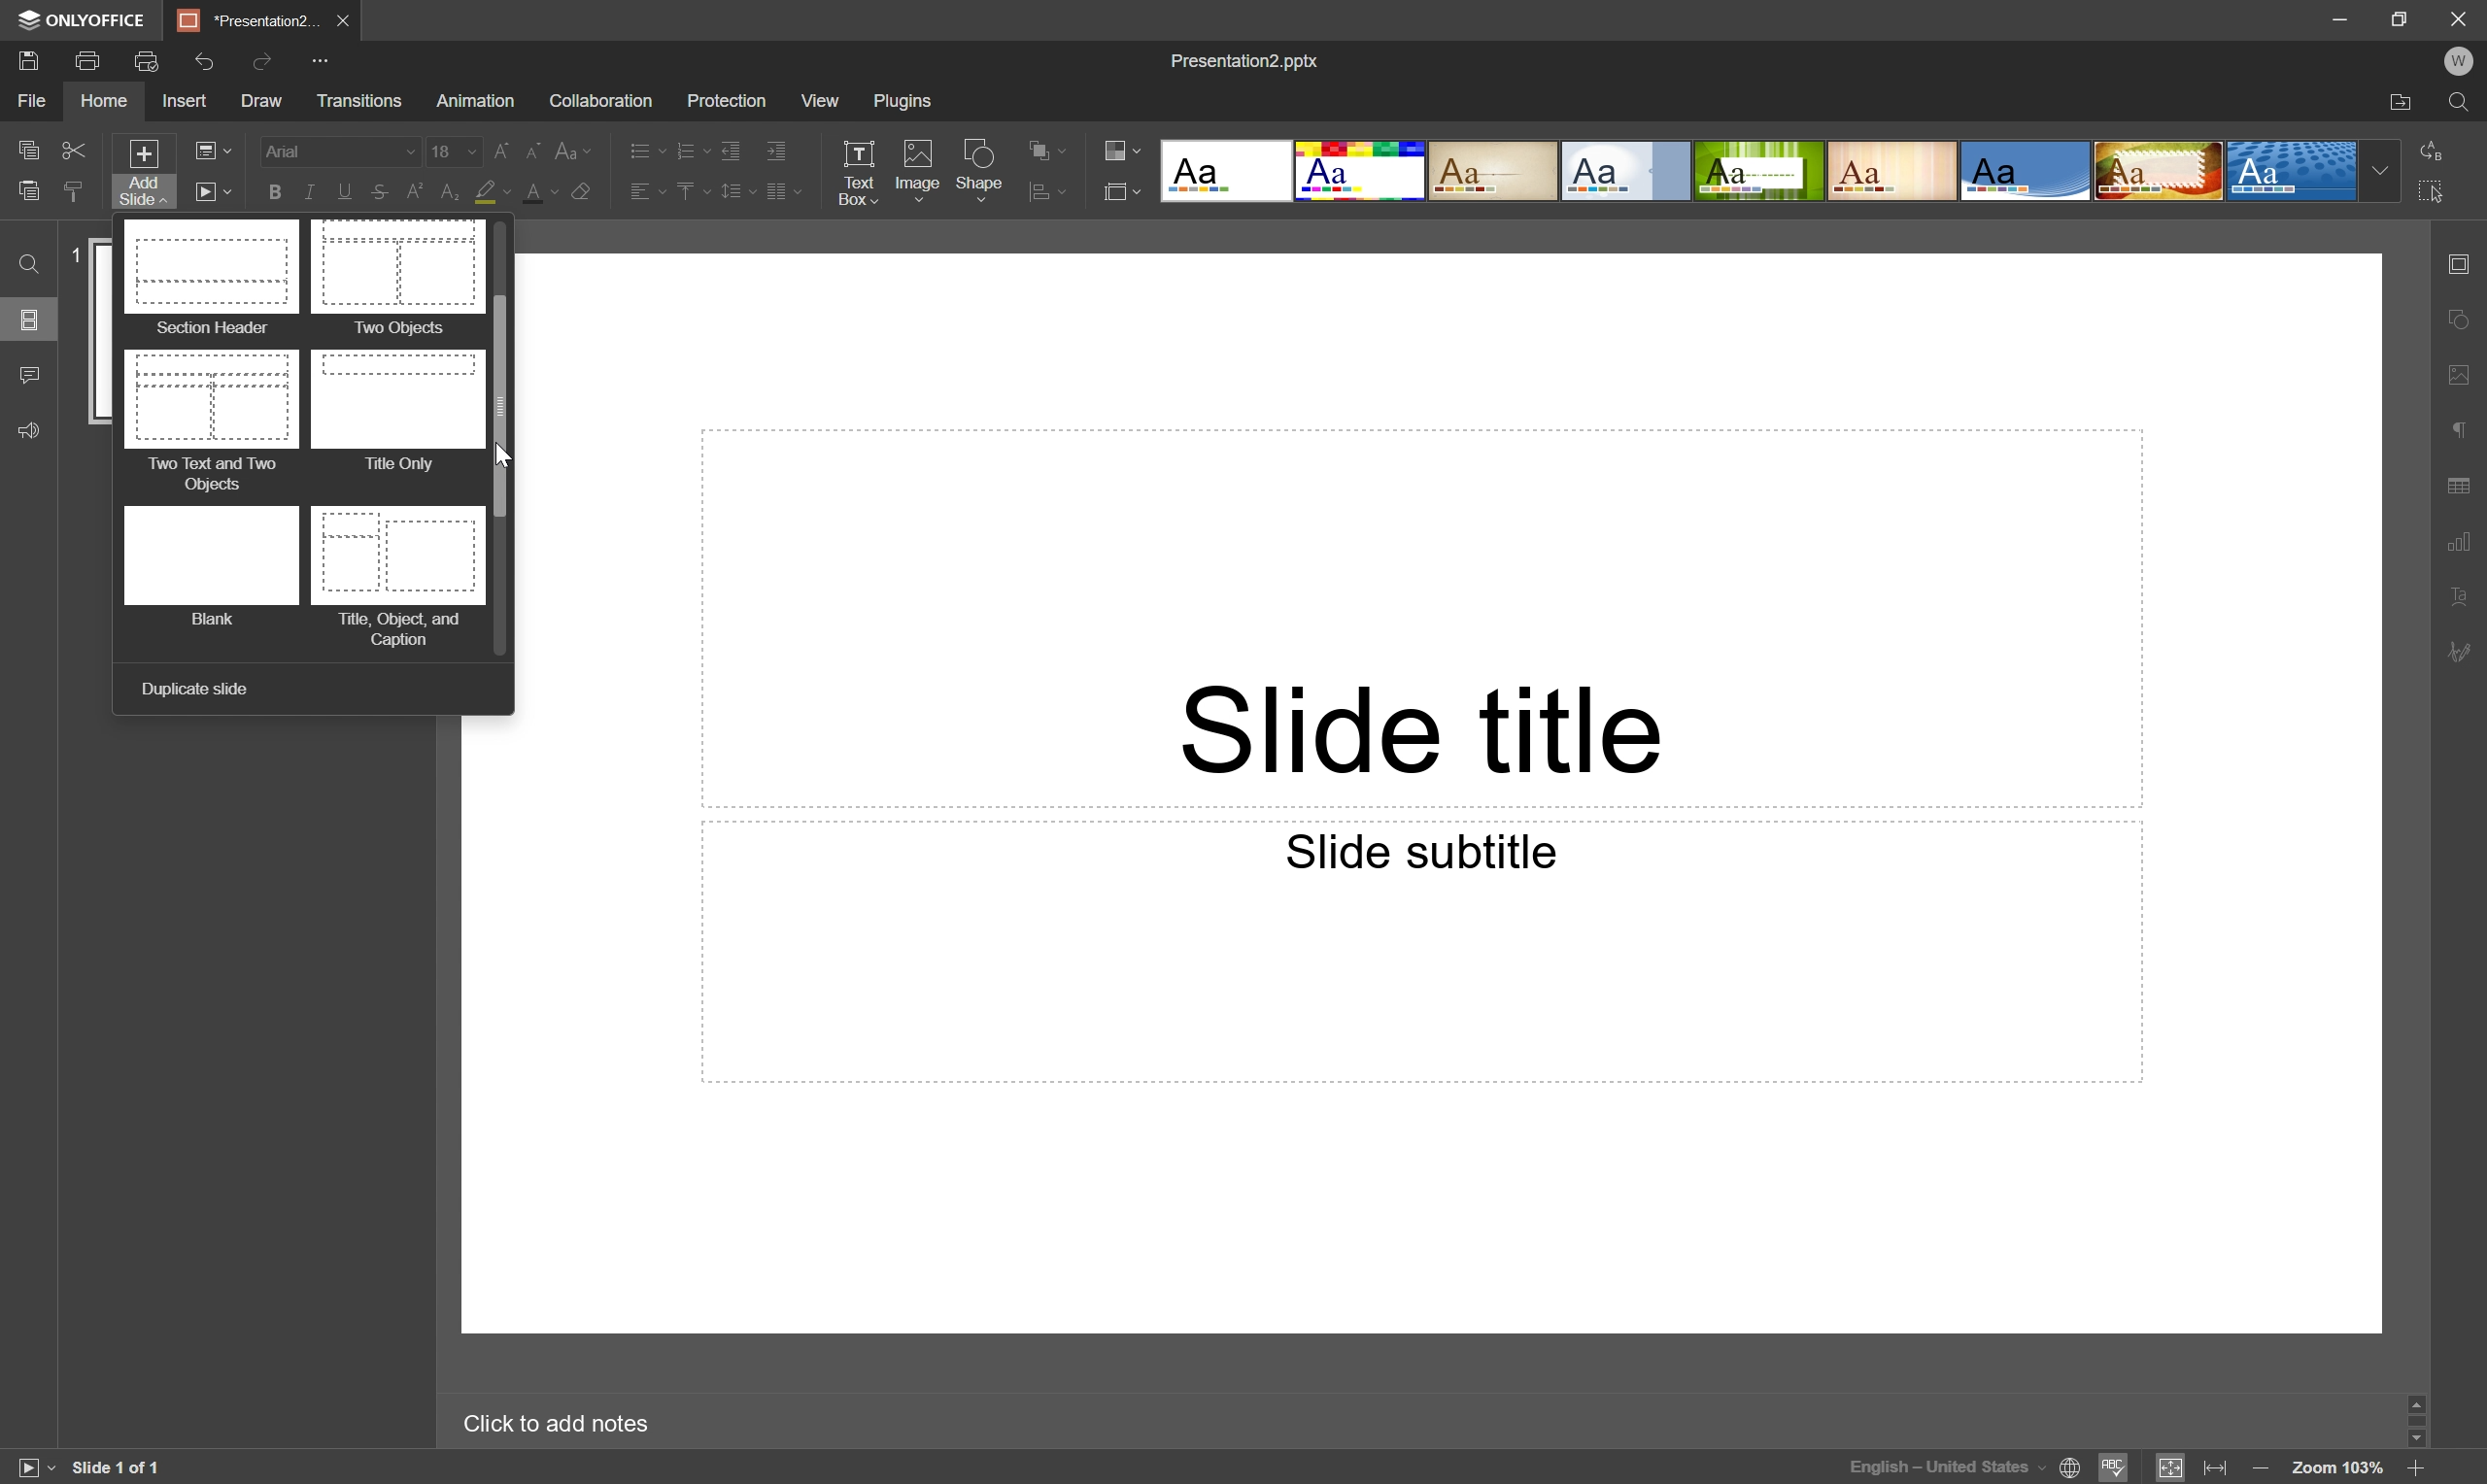 The height and width of the screenshot is (1484, 2487). Describe the element at coordinates (337, 151) in the screenshot. I see `Font` at that location.